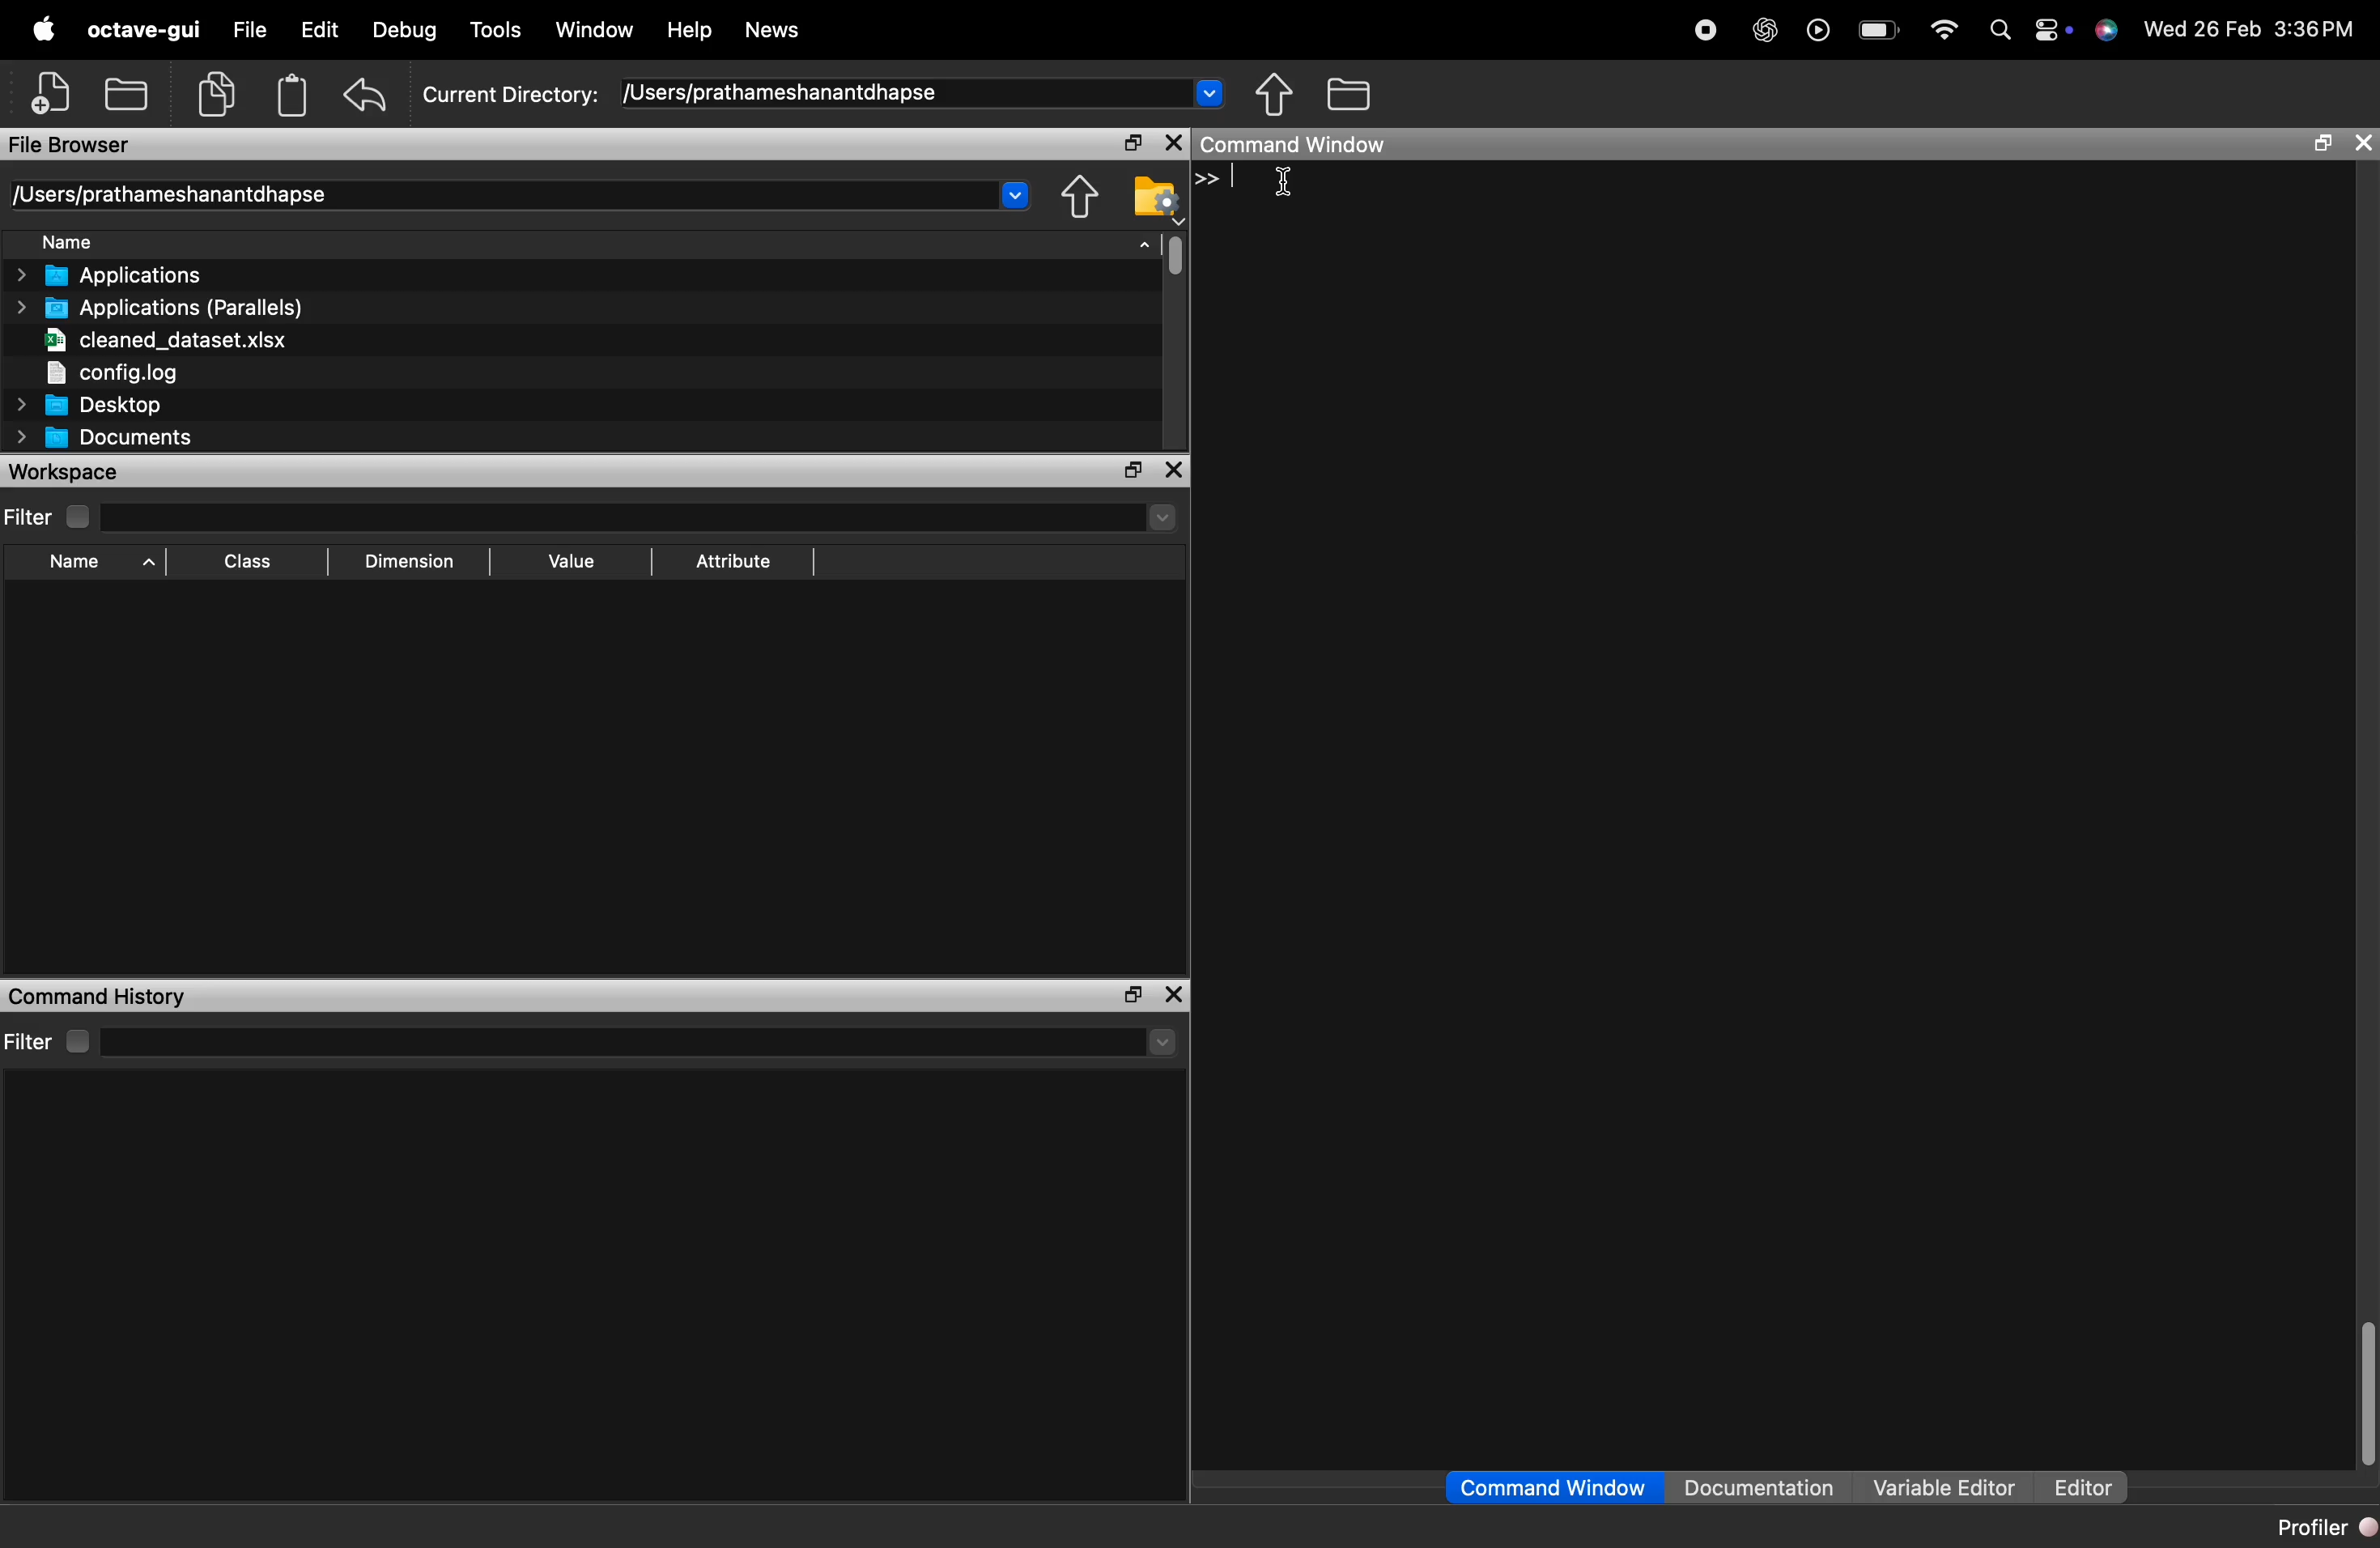 Image resolution: width=2380 pixels, height=1548 pixels. Describe the element at coordinates (552, 994) in the screenshot. I see `Command History` at that location.